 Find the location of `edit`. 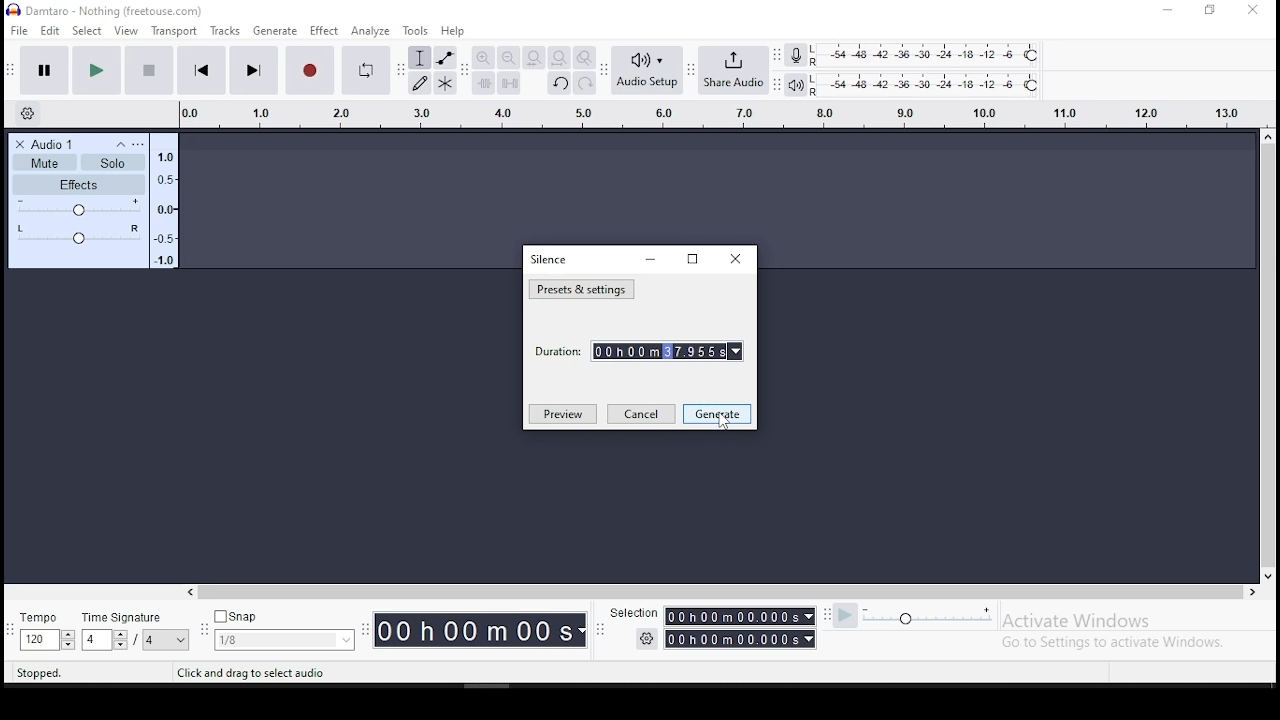

edit is located at coordinates (51, 30).